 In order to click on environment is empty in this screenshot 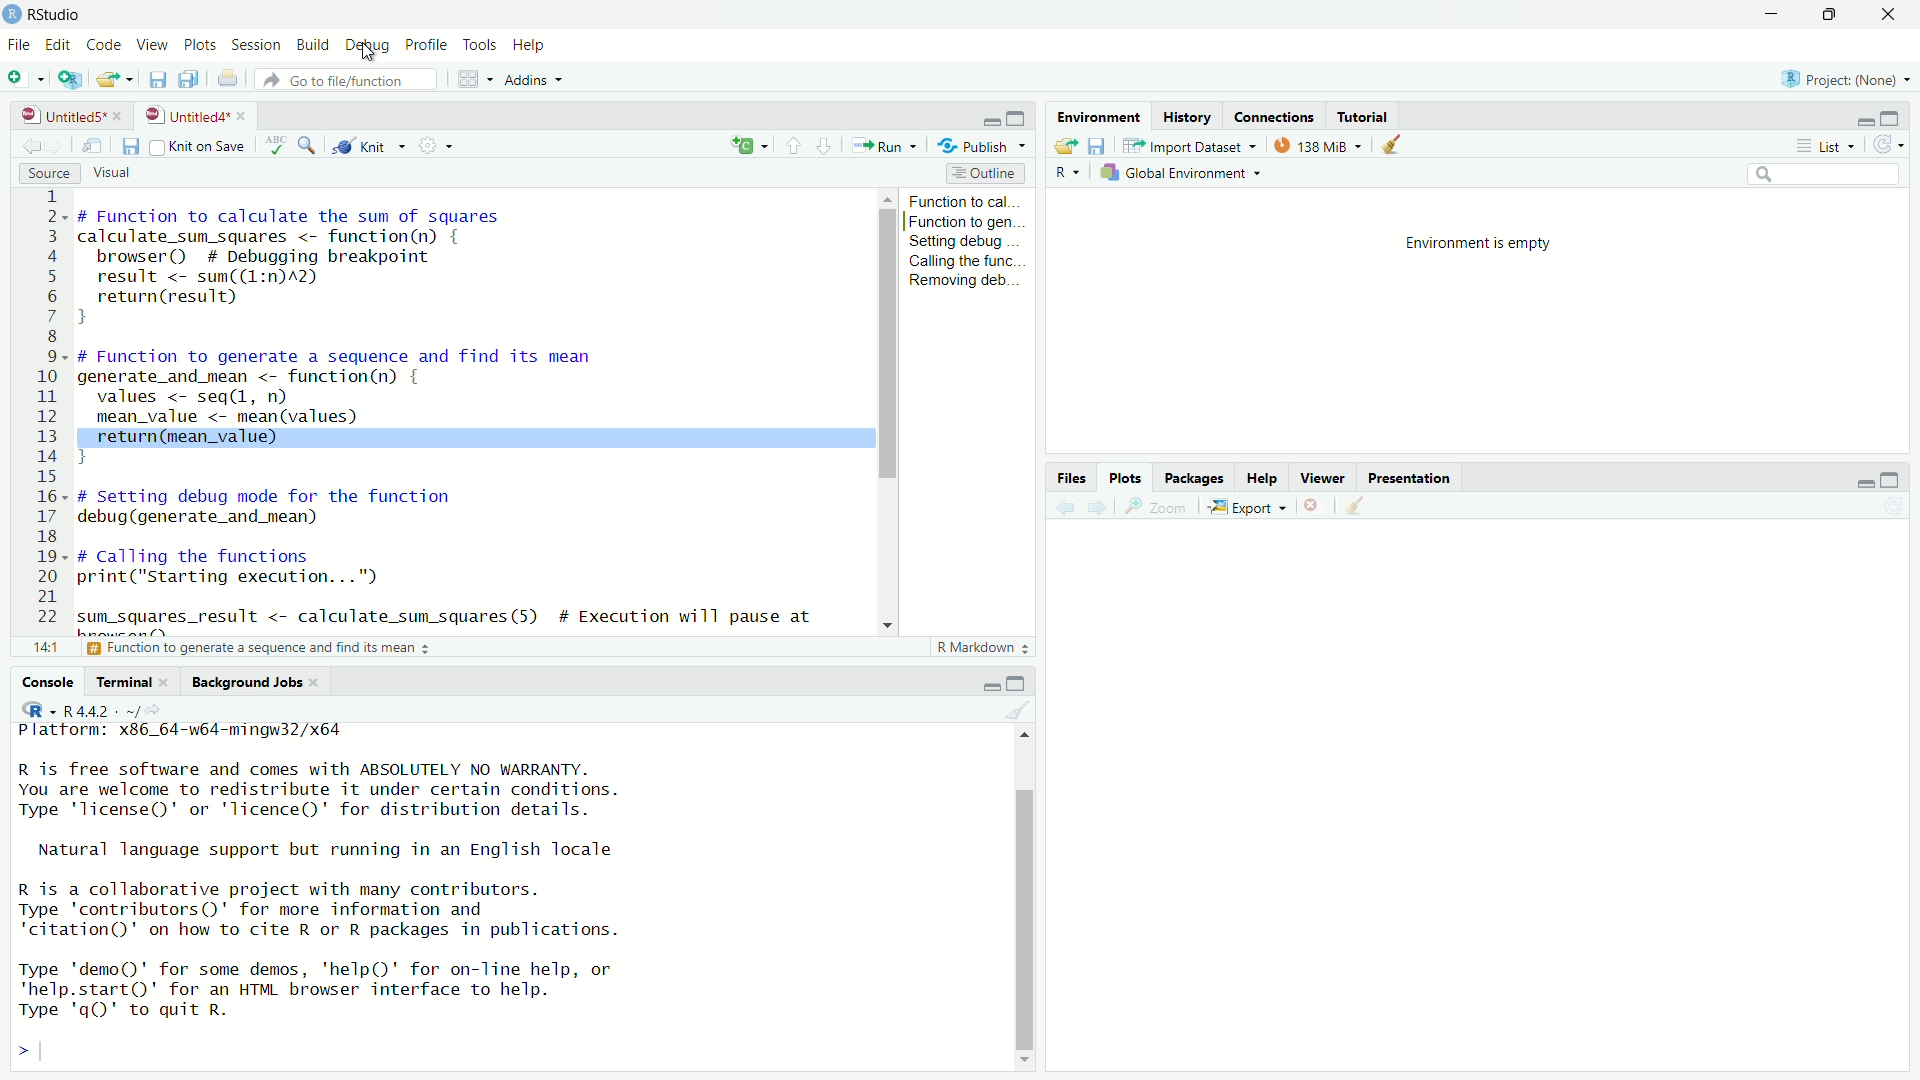, I will do `click(1497, 246)`.